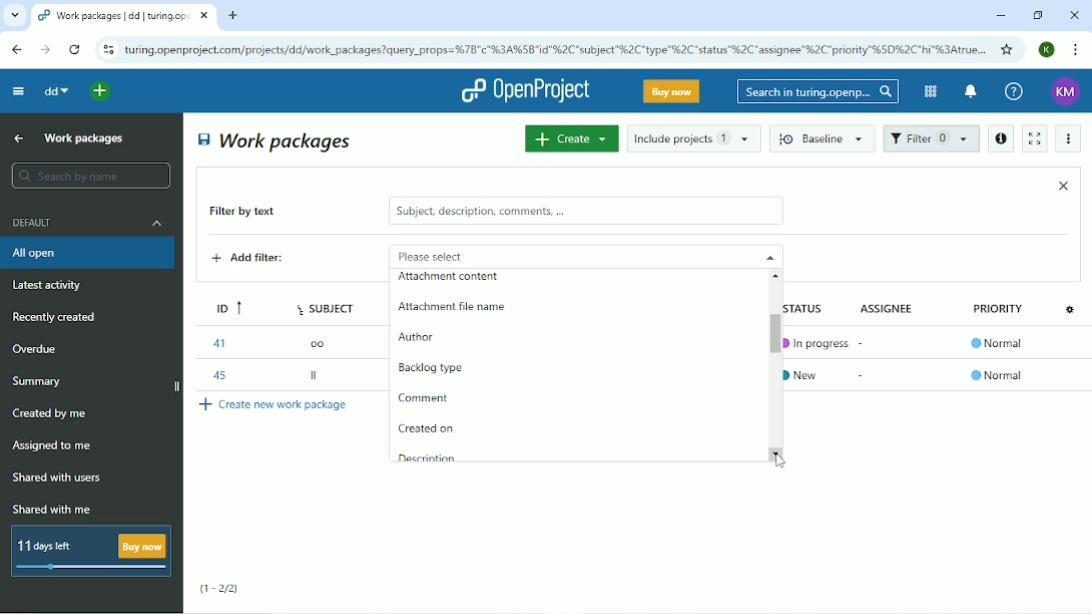 The width and height of the screenshot is (1092, 614). I want to click on Bookmark this tab, so click(1007, 49).